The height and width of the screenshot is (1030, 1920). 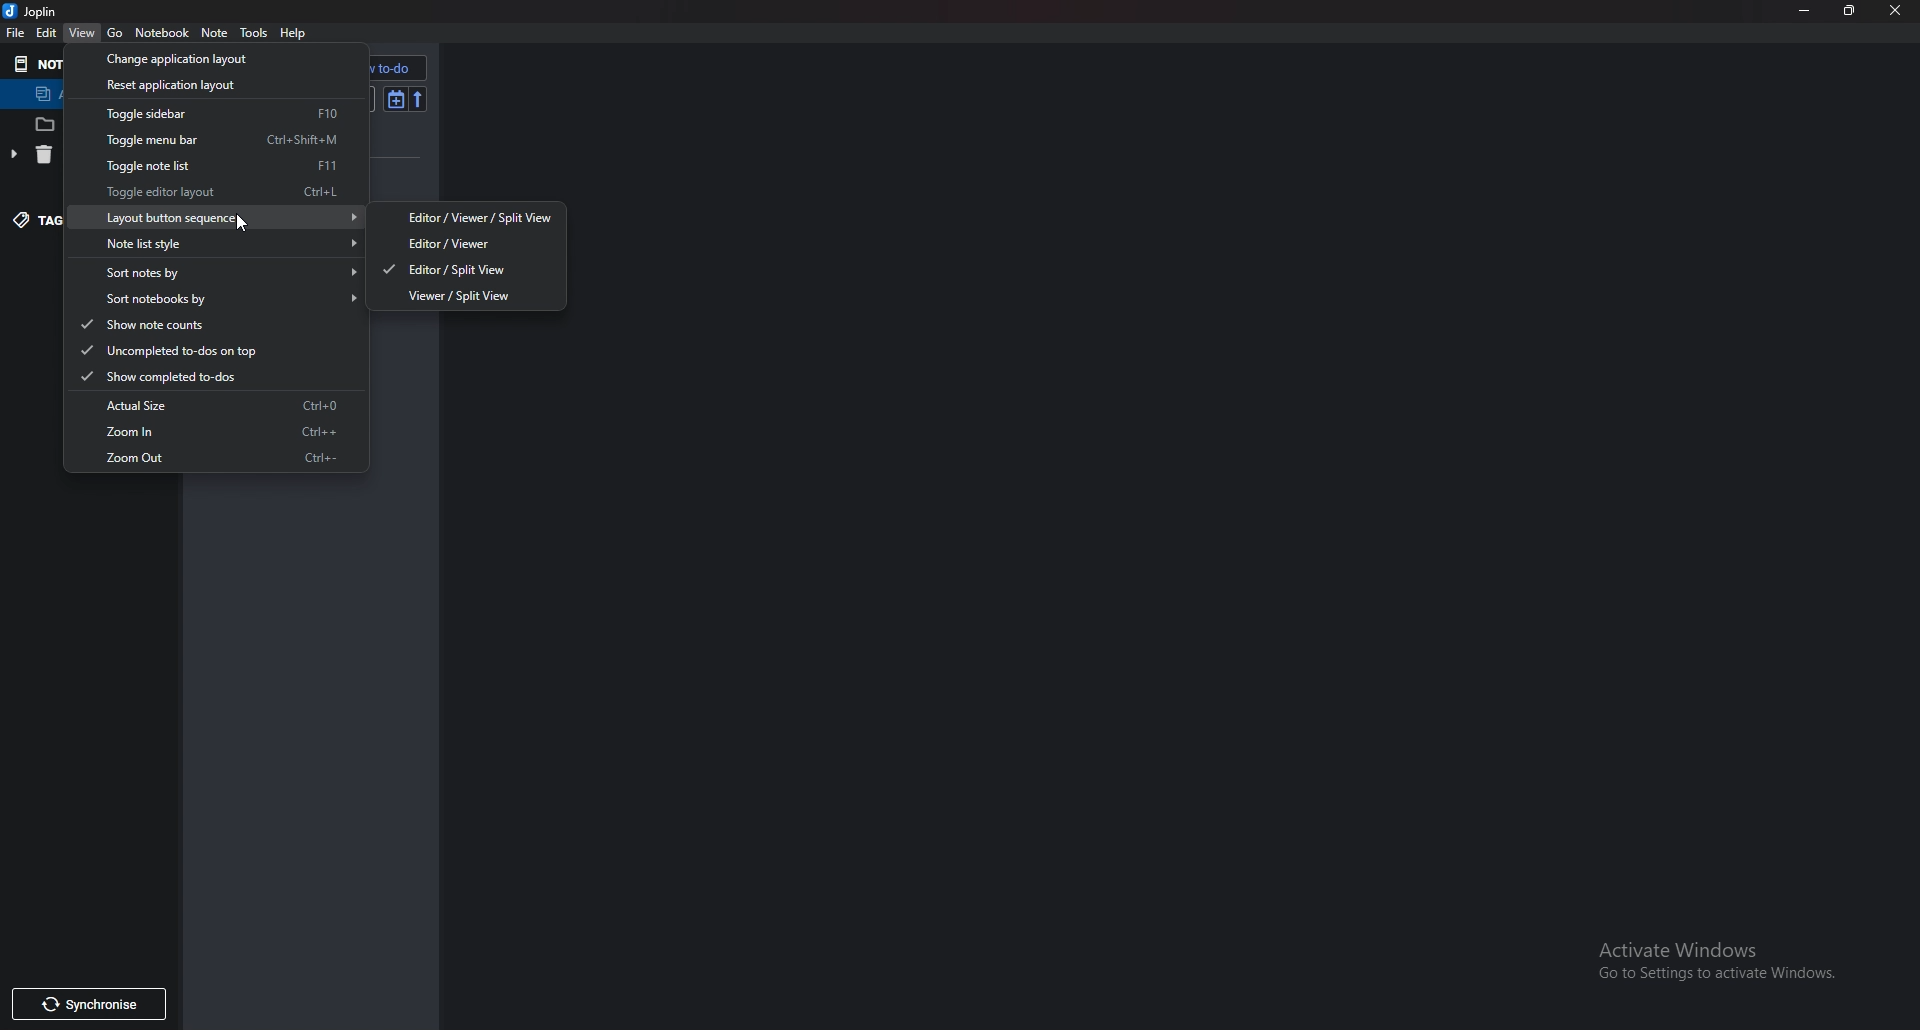 I want to click on Layout button sequence, so click(x=218, y=219).